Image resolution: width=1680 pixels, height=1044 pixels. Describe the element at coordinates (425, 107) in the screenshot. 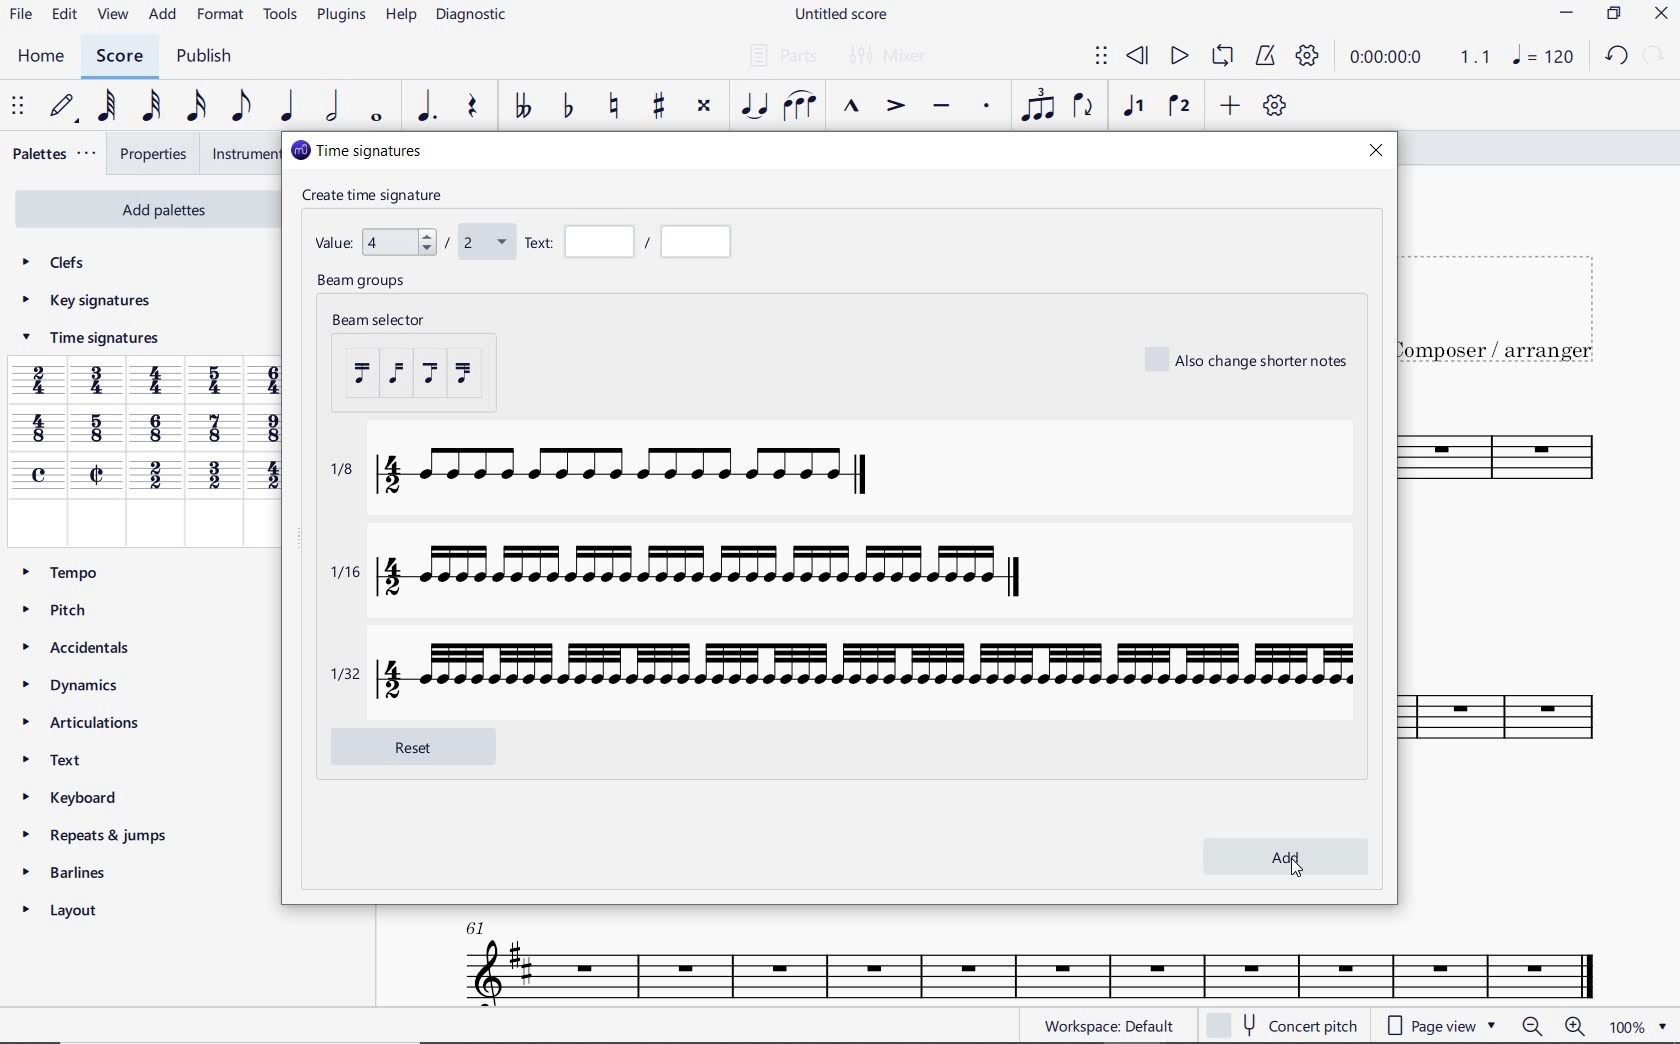

I see `AUGMENTATION DOT` at that location.